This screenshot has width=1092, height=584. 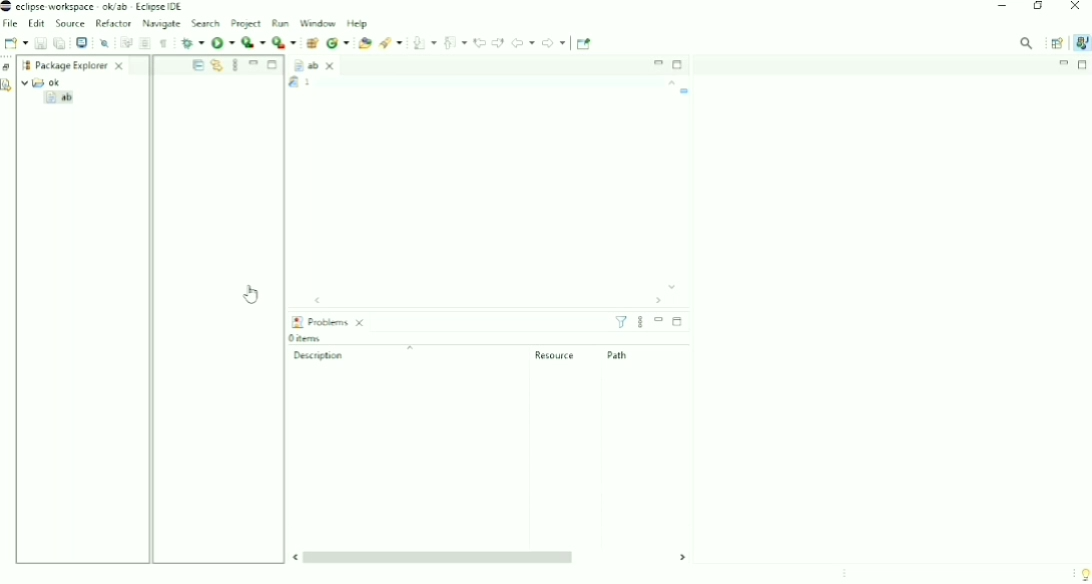 I want to click on Tip of the day, so click(x=1080, y=572).